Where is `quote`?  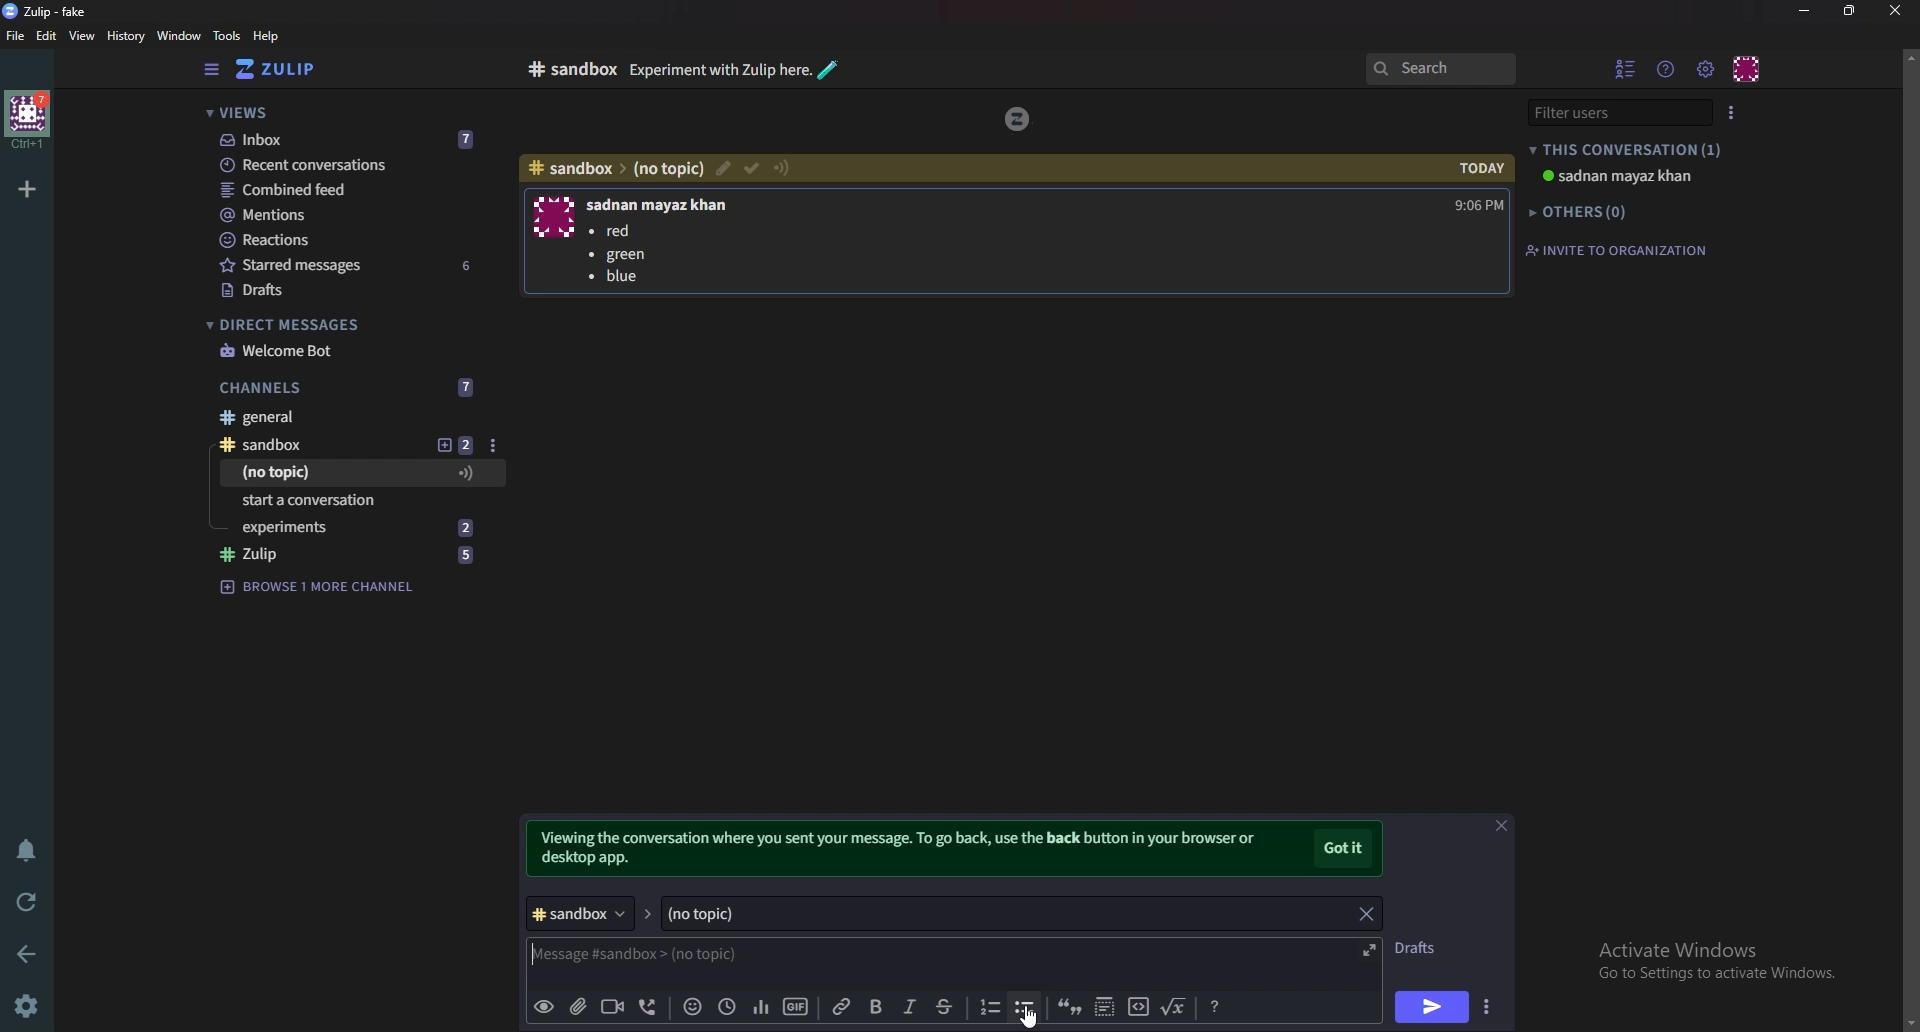 quote is located at coordinates (1068, 1005).